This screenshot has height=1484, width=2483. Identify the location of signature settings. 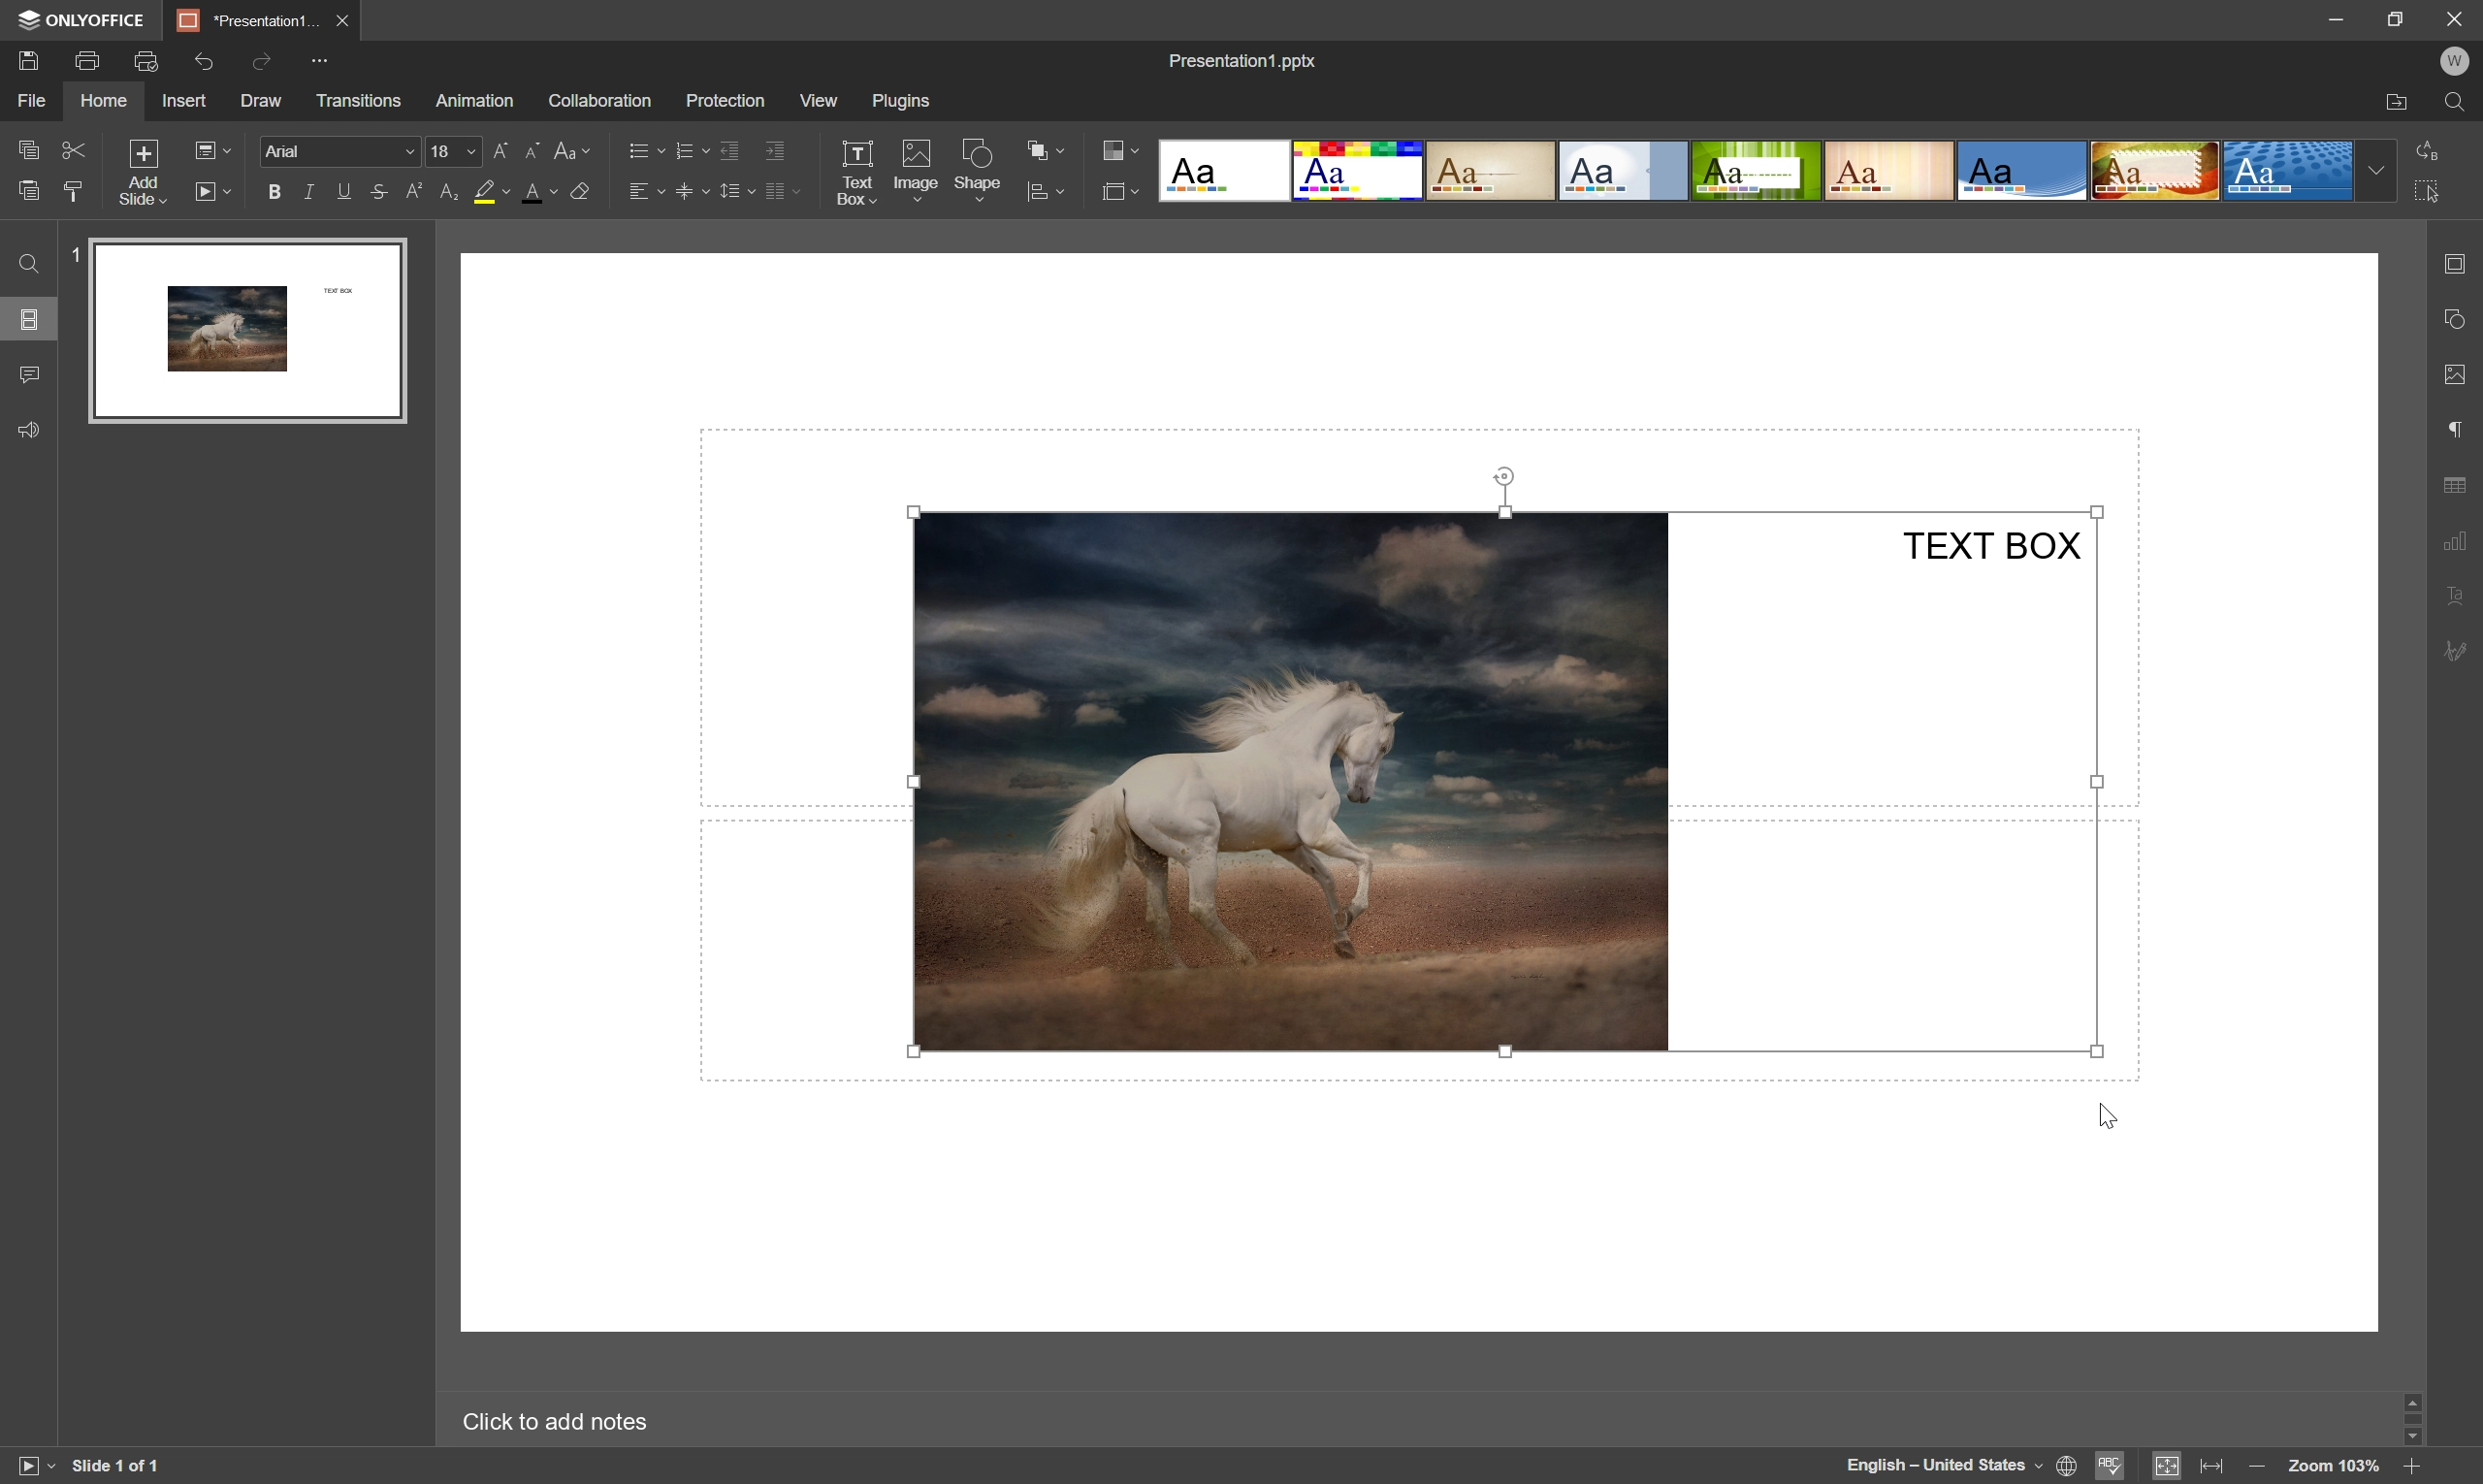
(2455, 655).